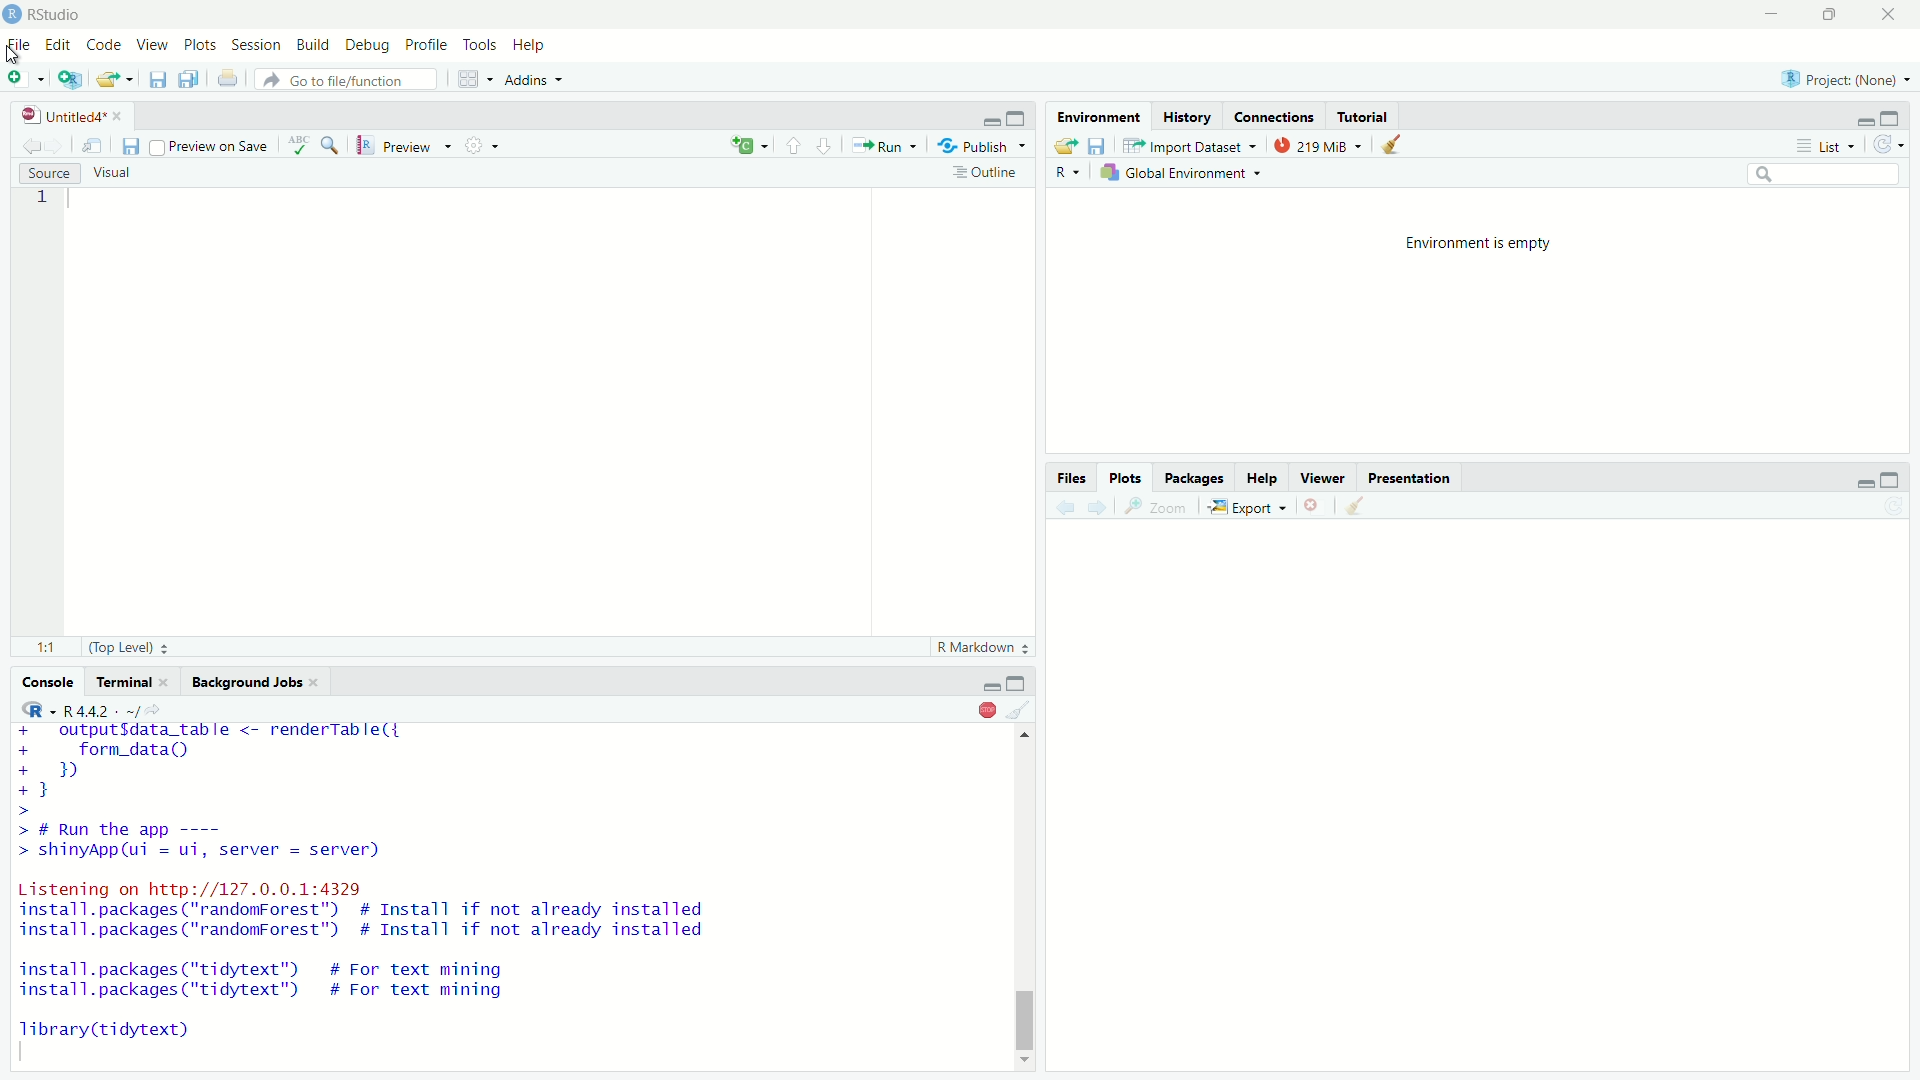 The image size is (1920, 1080). Describe the element at coordinates (114, 174) in the screenshot. I see `Visual` at that location.